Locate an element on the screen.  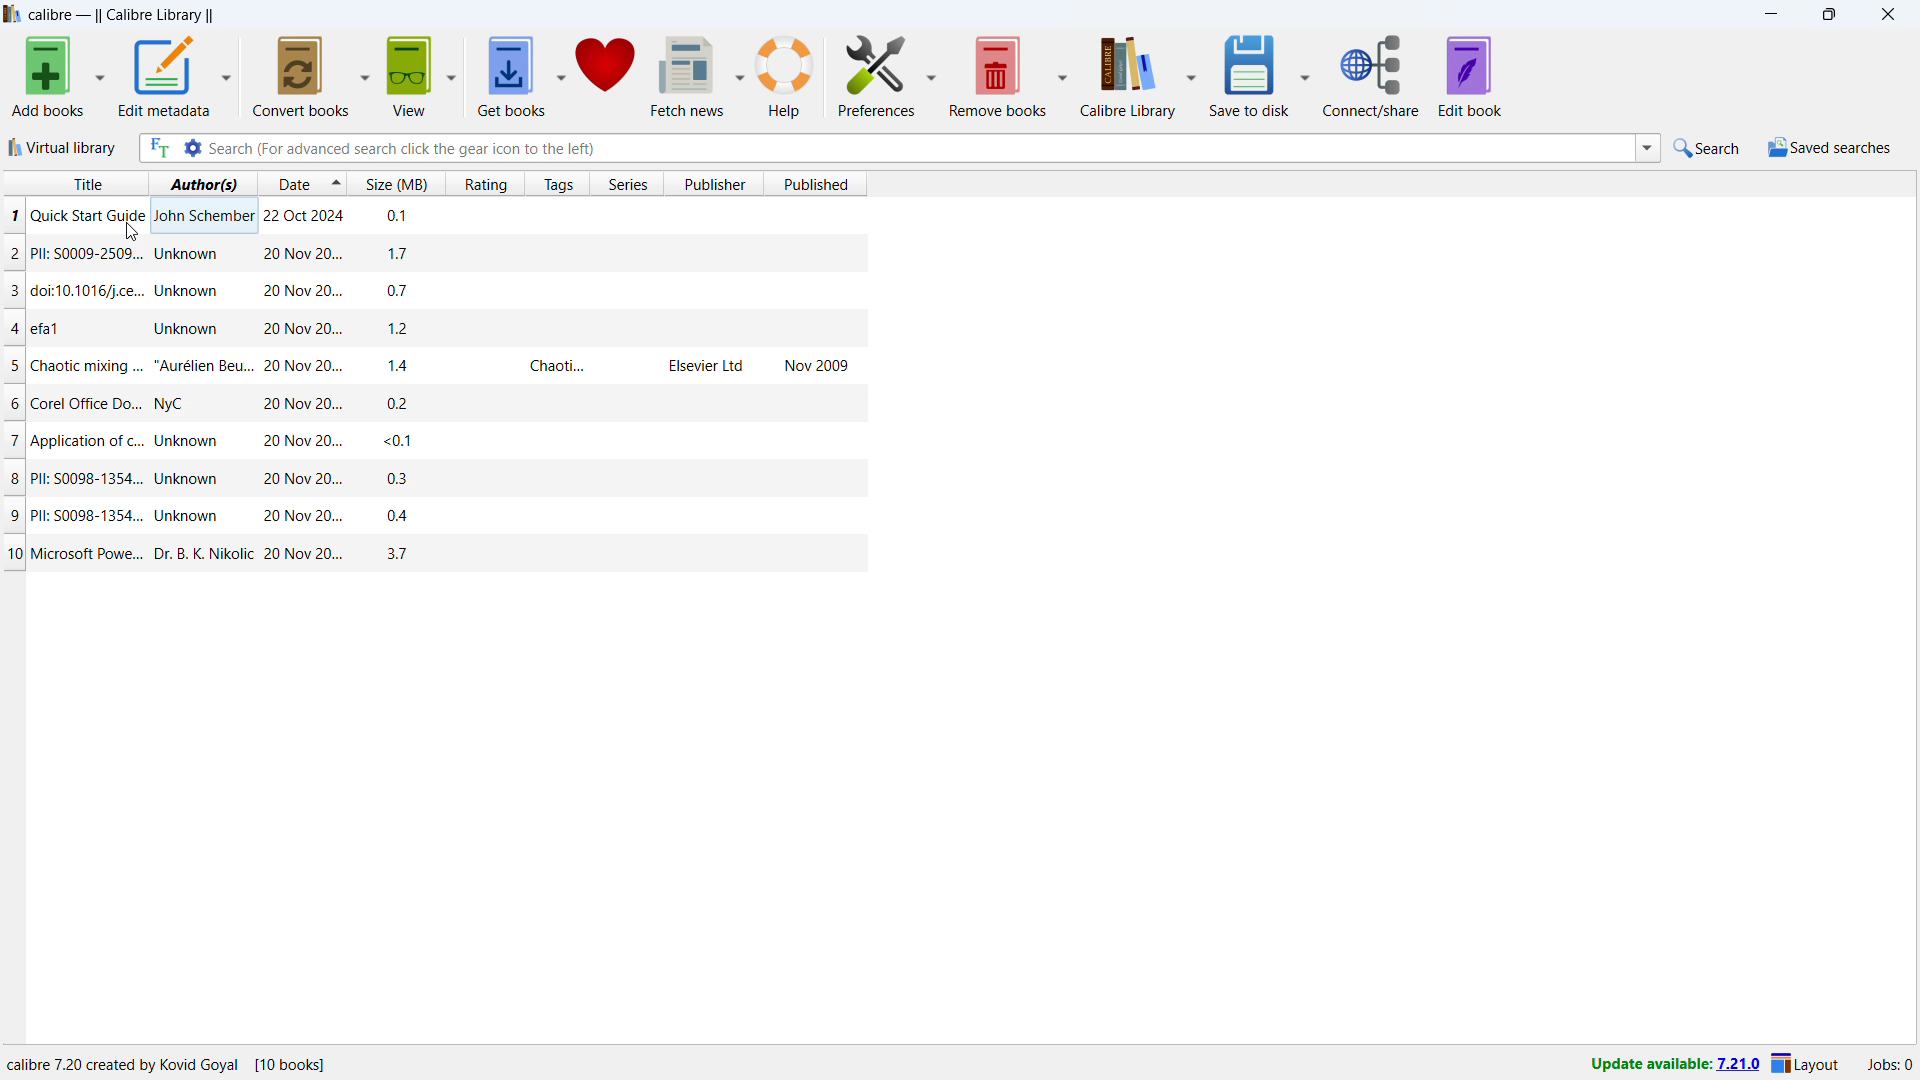
calibre library options is located at coordinates (1191, 75).